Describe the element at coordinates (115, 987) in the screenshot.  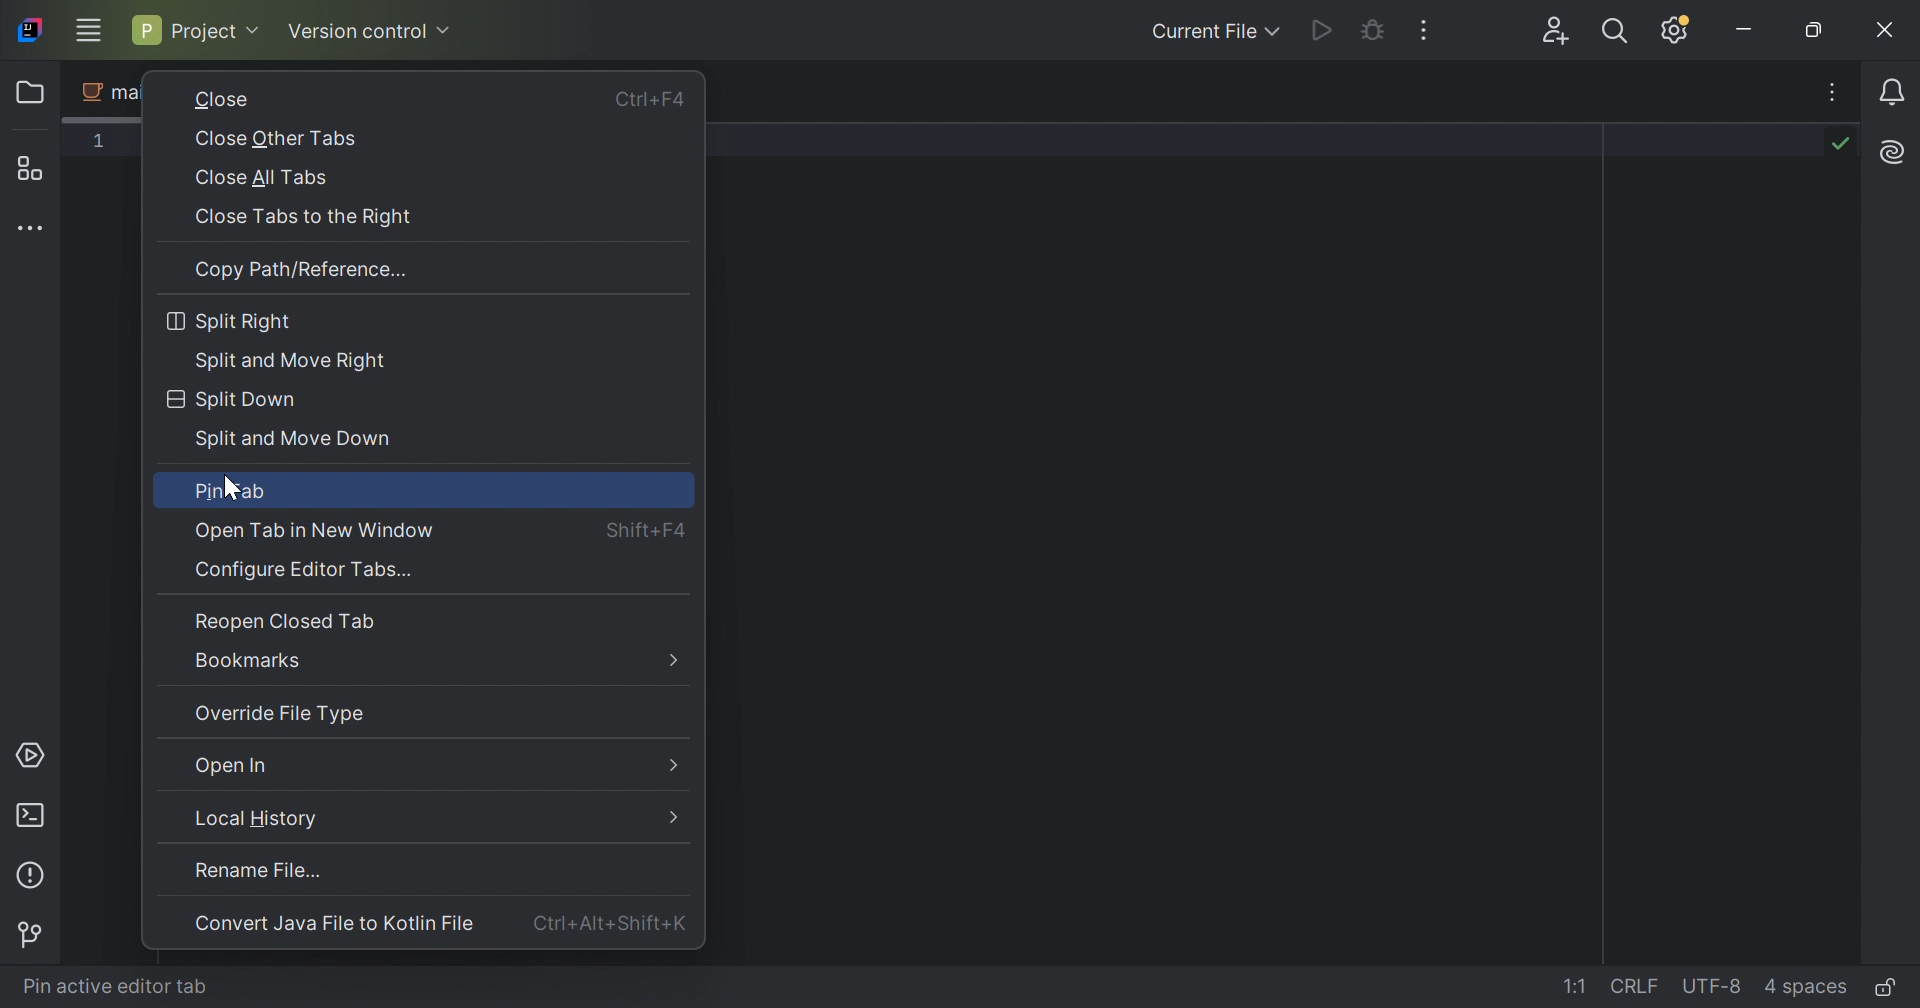
I see `pin active editor tab` at that location.